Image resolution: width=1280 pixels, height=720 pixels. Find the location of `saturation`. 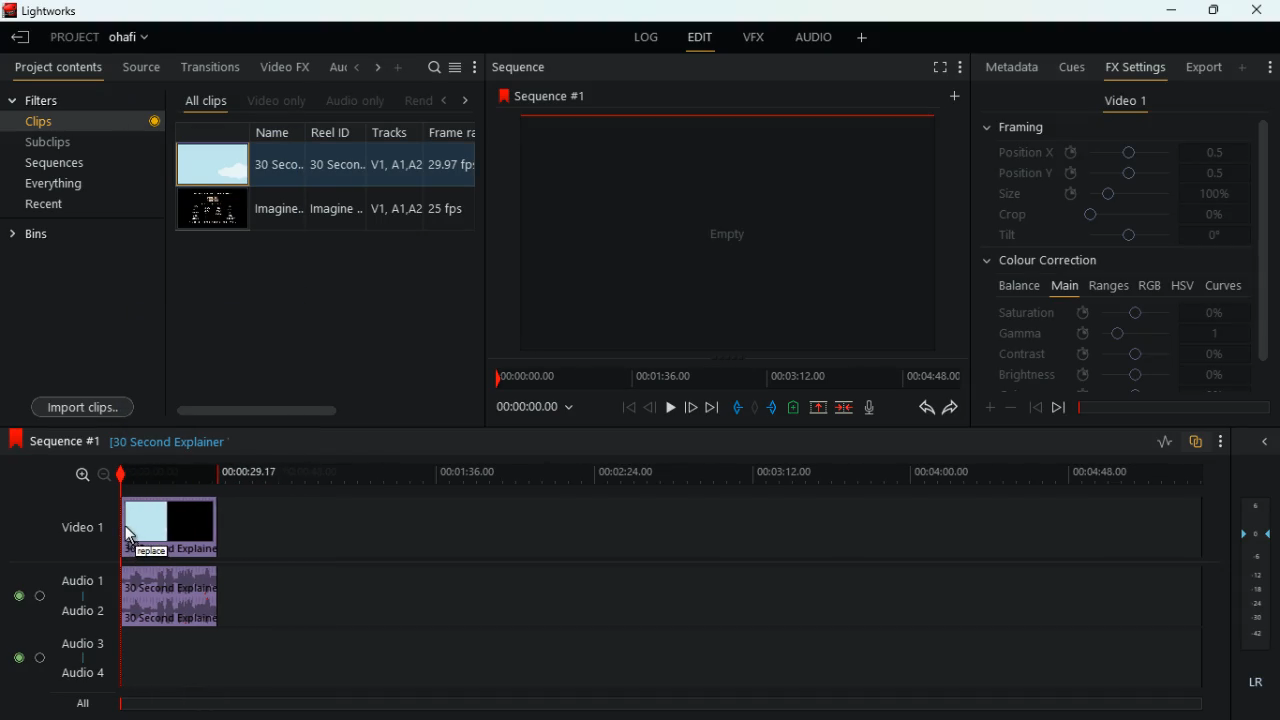

saturation is located at coordinates (1121, 314).